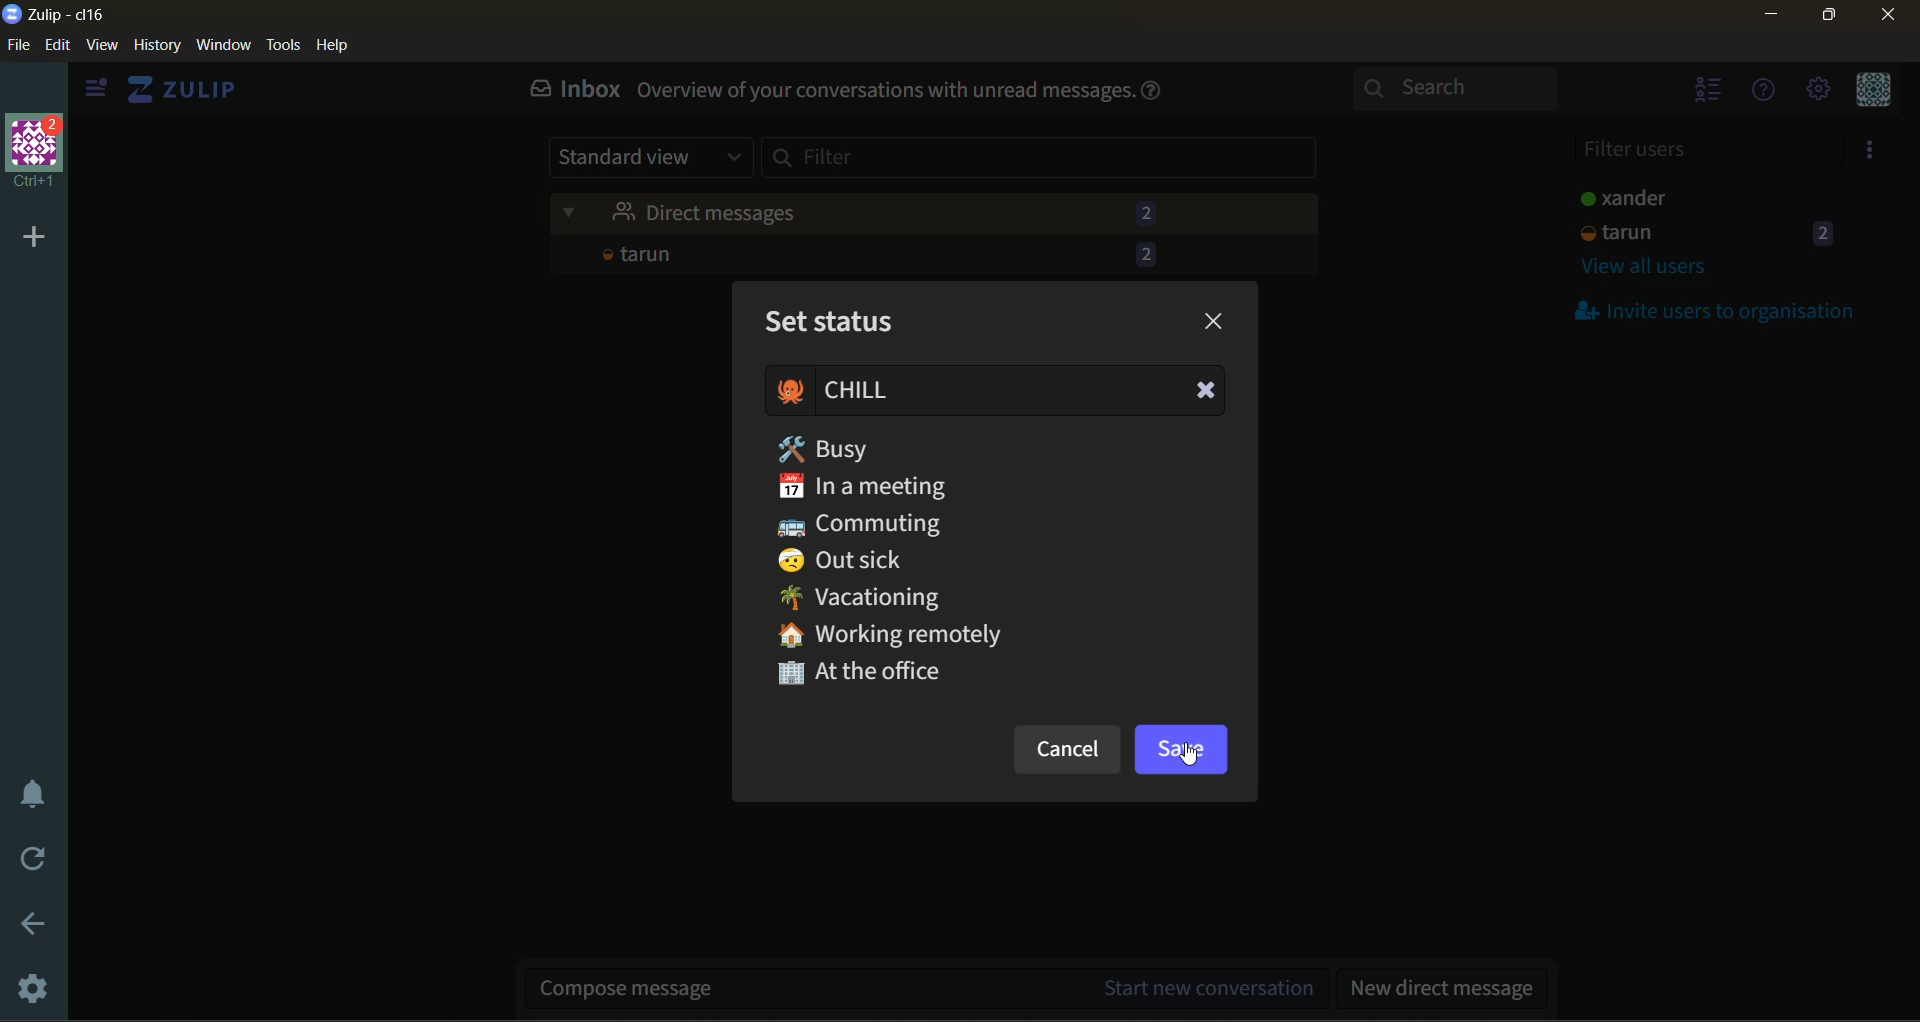 Image resolution: width=1920 pixels, height=1022 pixels. What do you see at coordinates (647, 158) in the screenshot?
I see `standard view` at bounding box center [647, 158].